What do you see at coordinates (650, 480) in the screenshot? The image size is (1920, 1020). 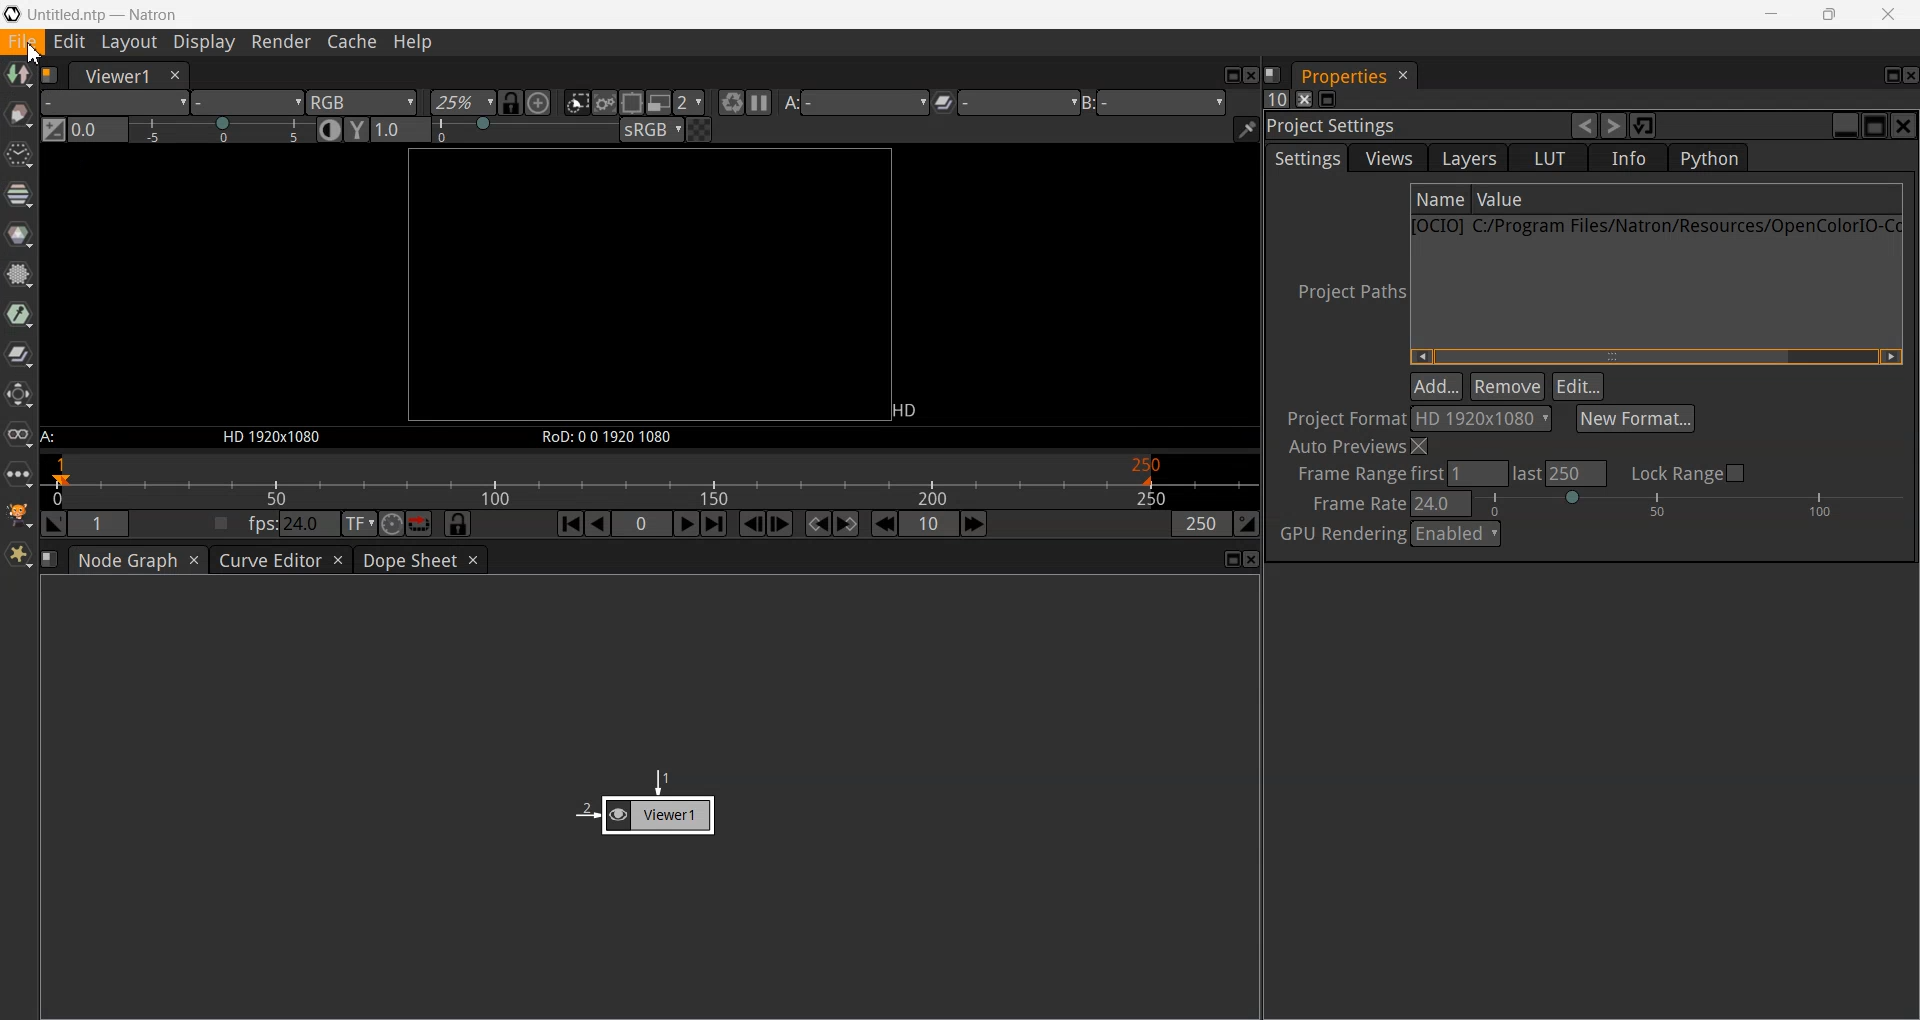 I see `Timeline` at bounding box center [650, 480].